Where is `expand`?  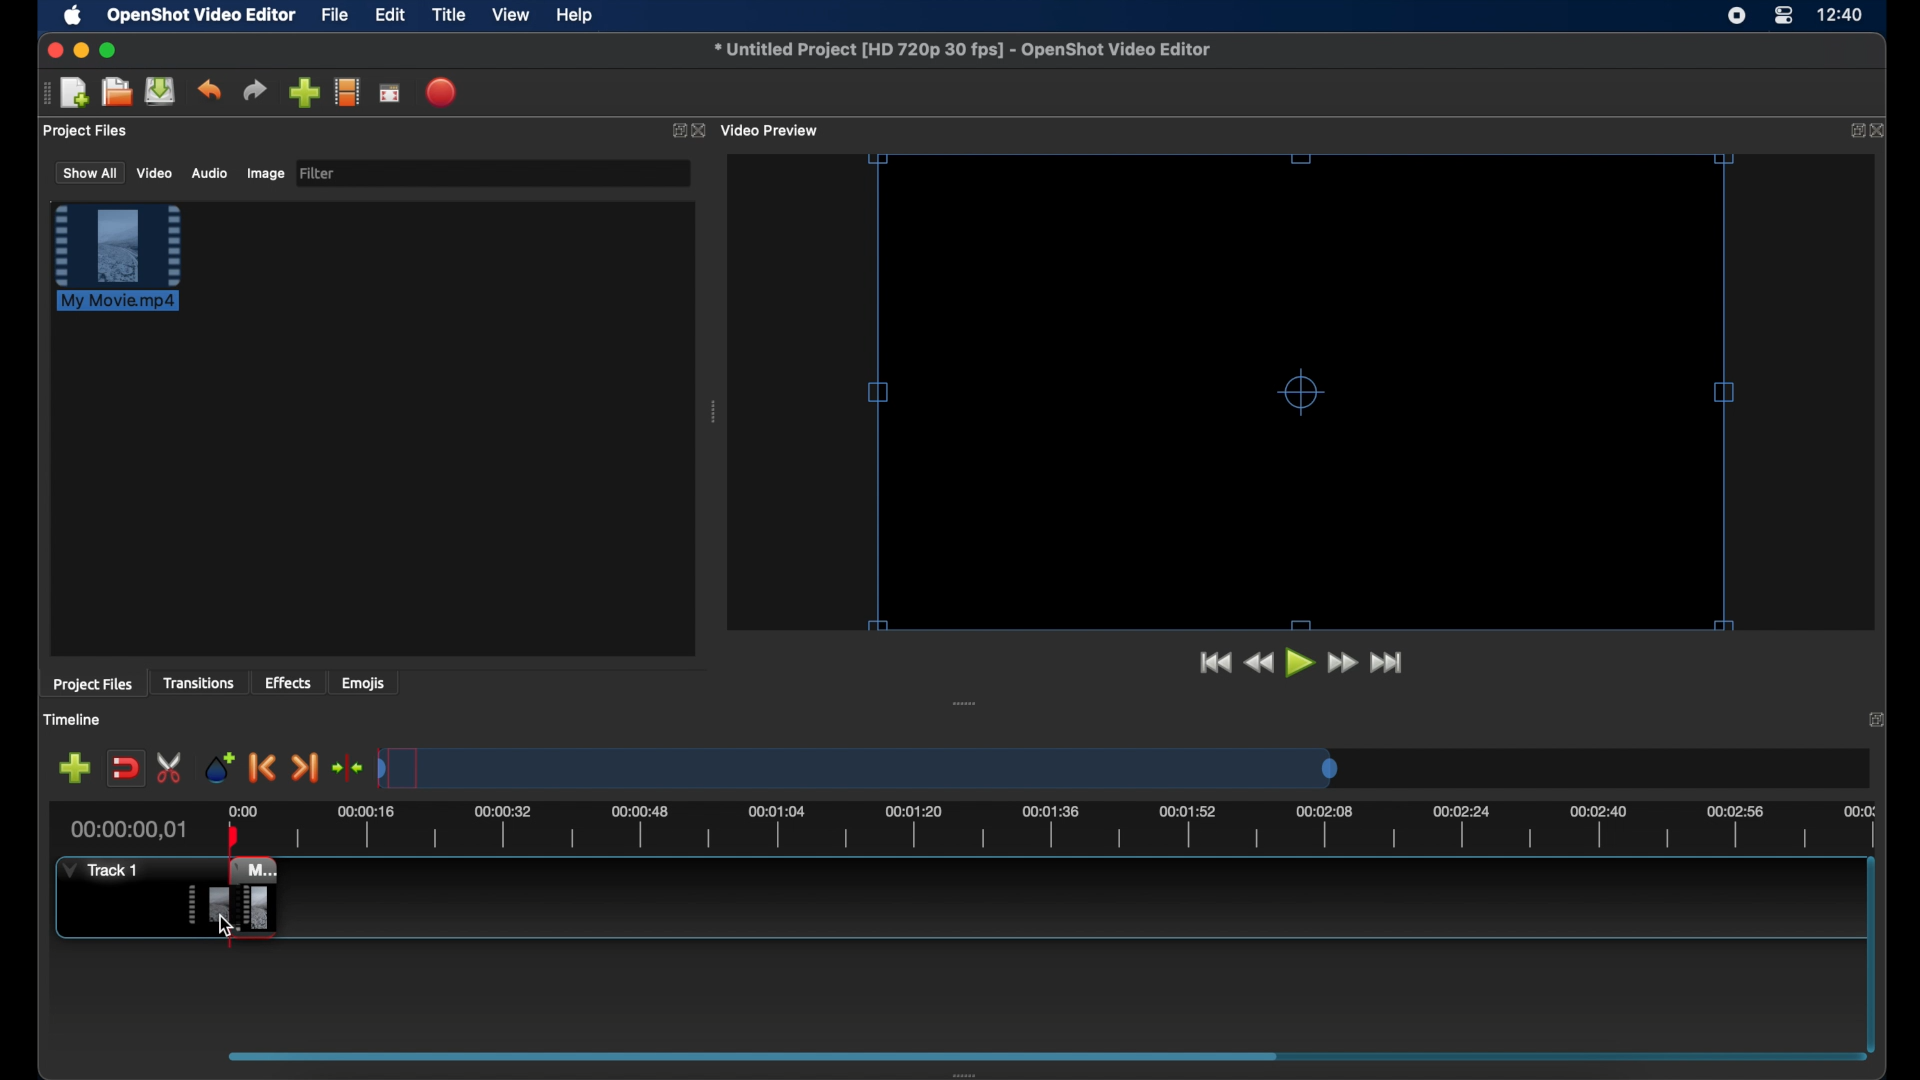 expand is located at coordinates (1877, 720).